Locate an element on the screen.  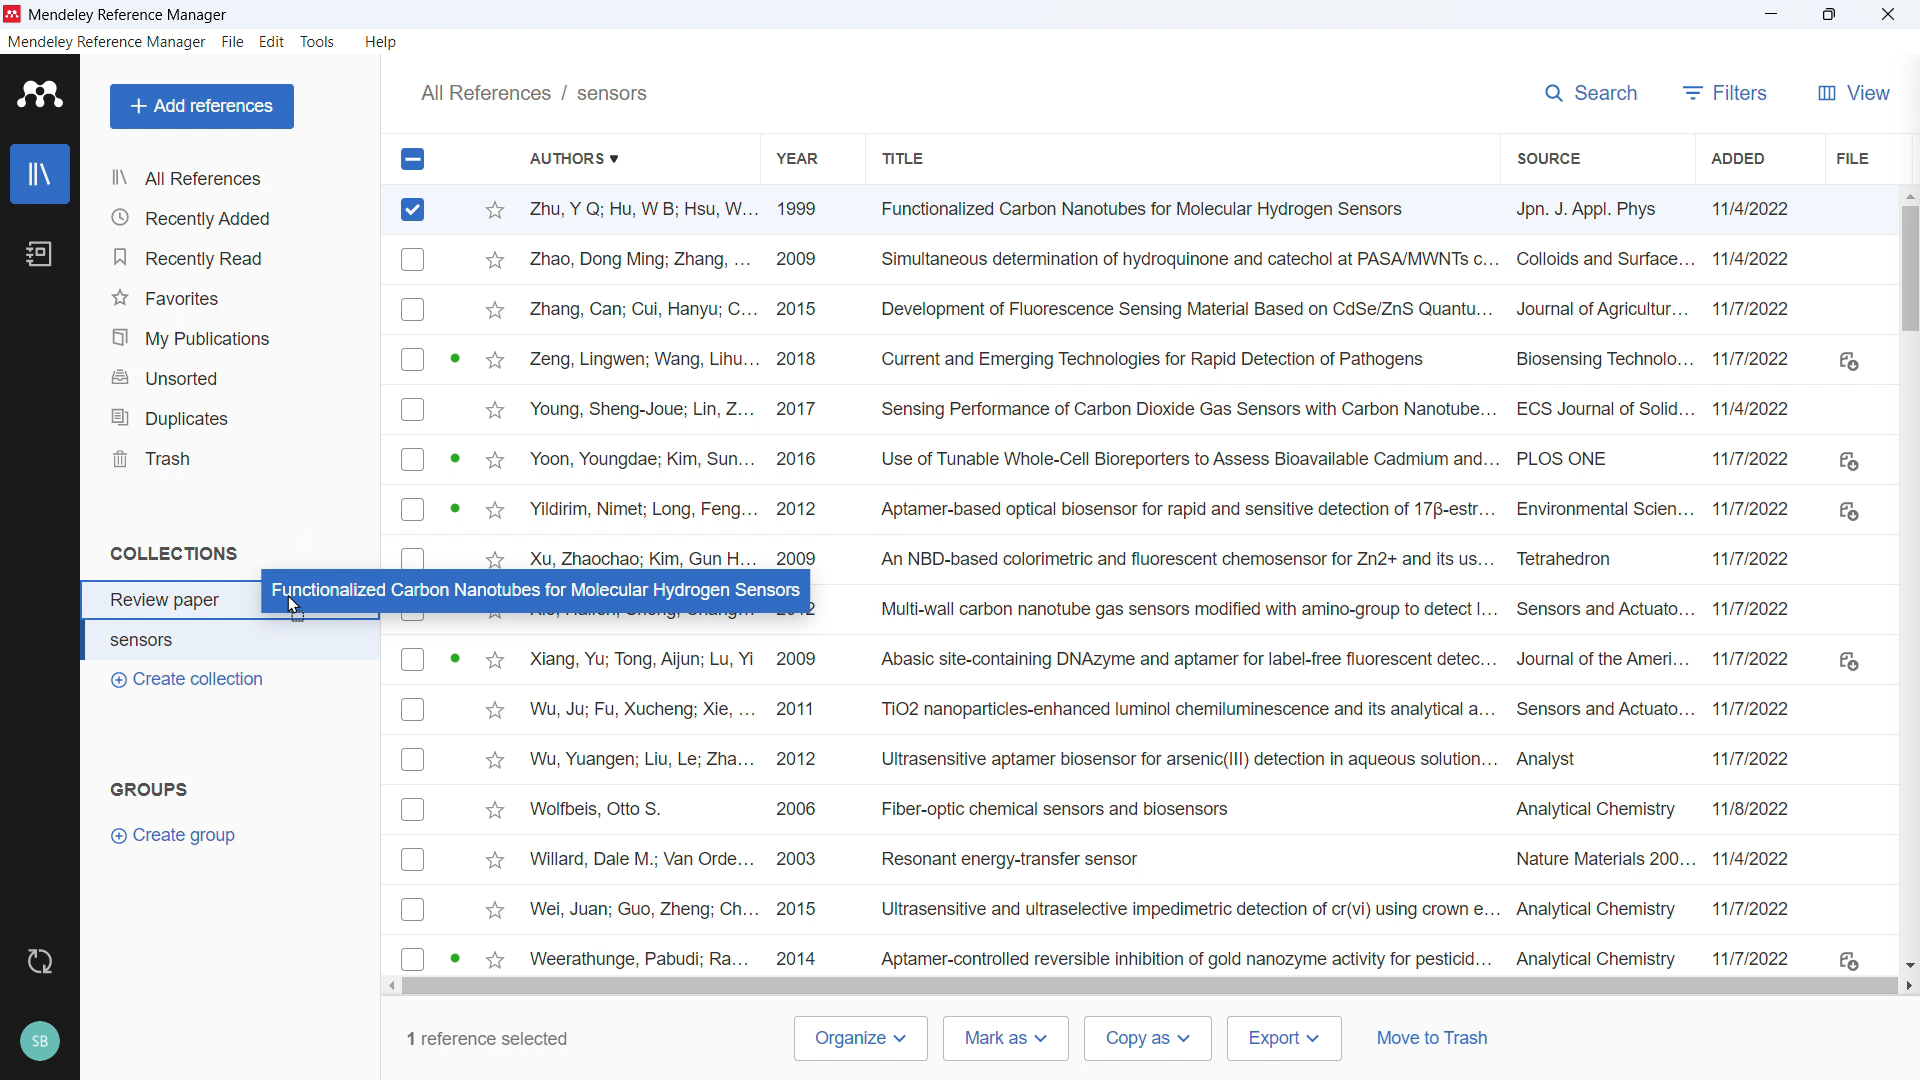
Authors of individual entries  is located at coordinates (640, 806).